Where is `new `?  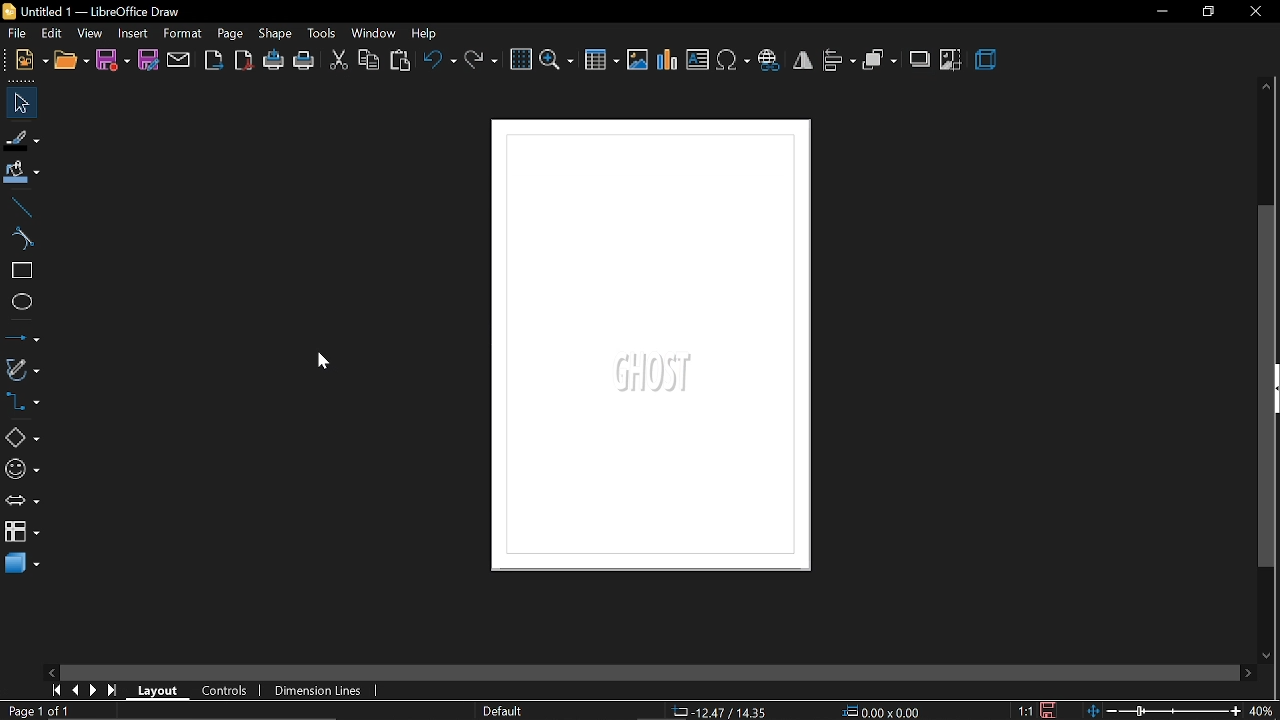 new  is located at coordinates (30, 59).